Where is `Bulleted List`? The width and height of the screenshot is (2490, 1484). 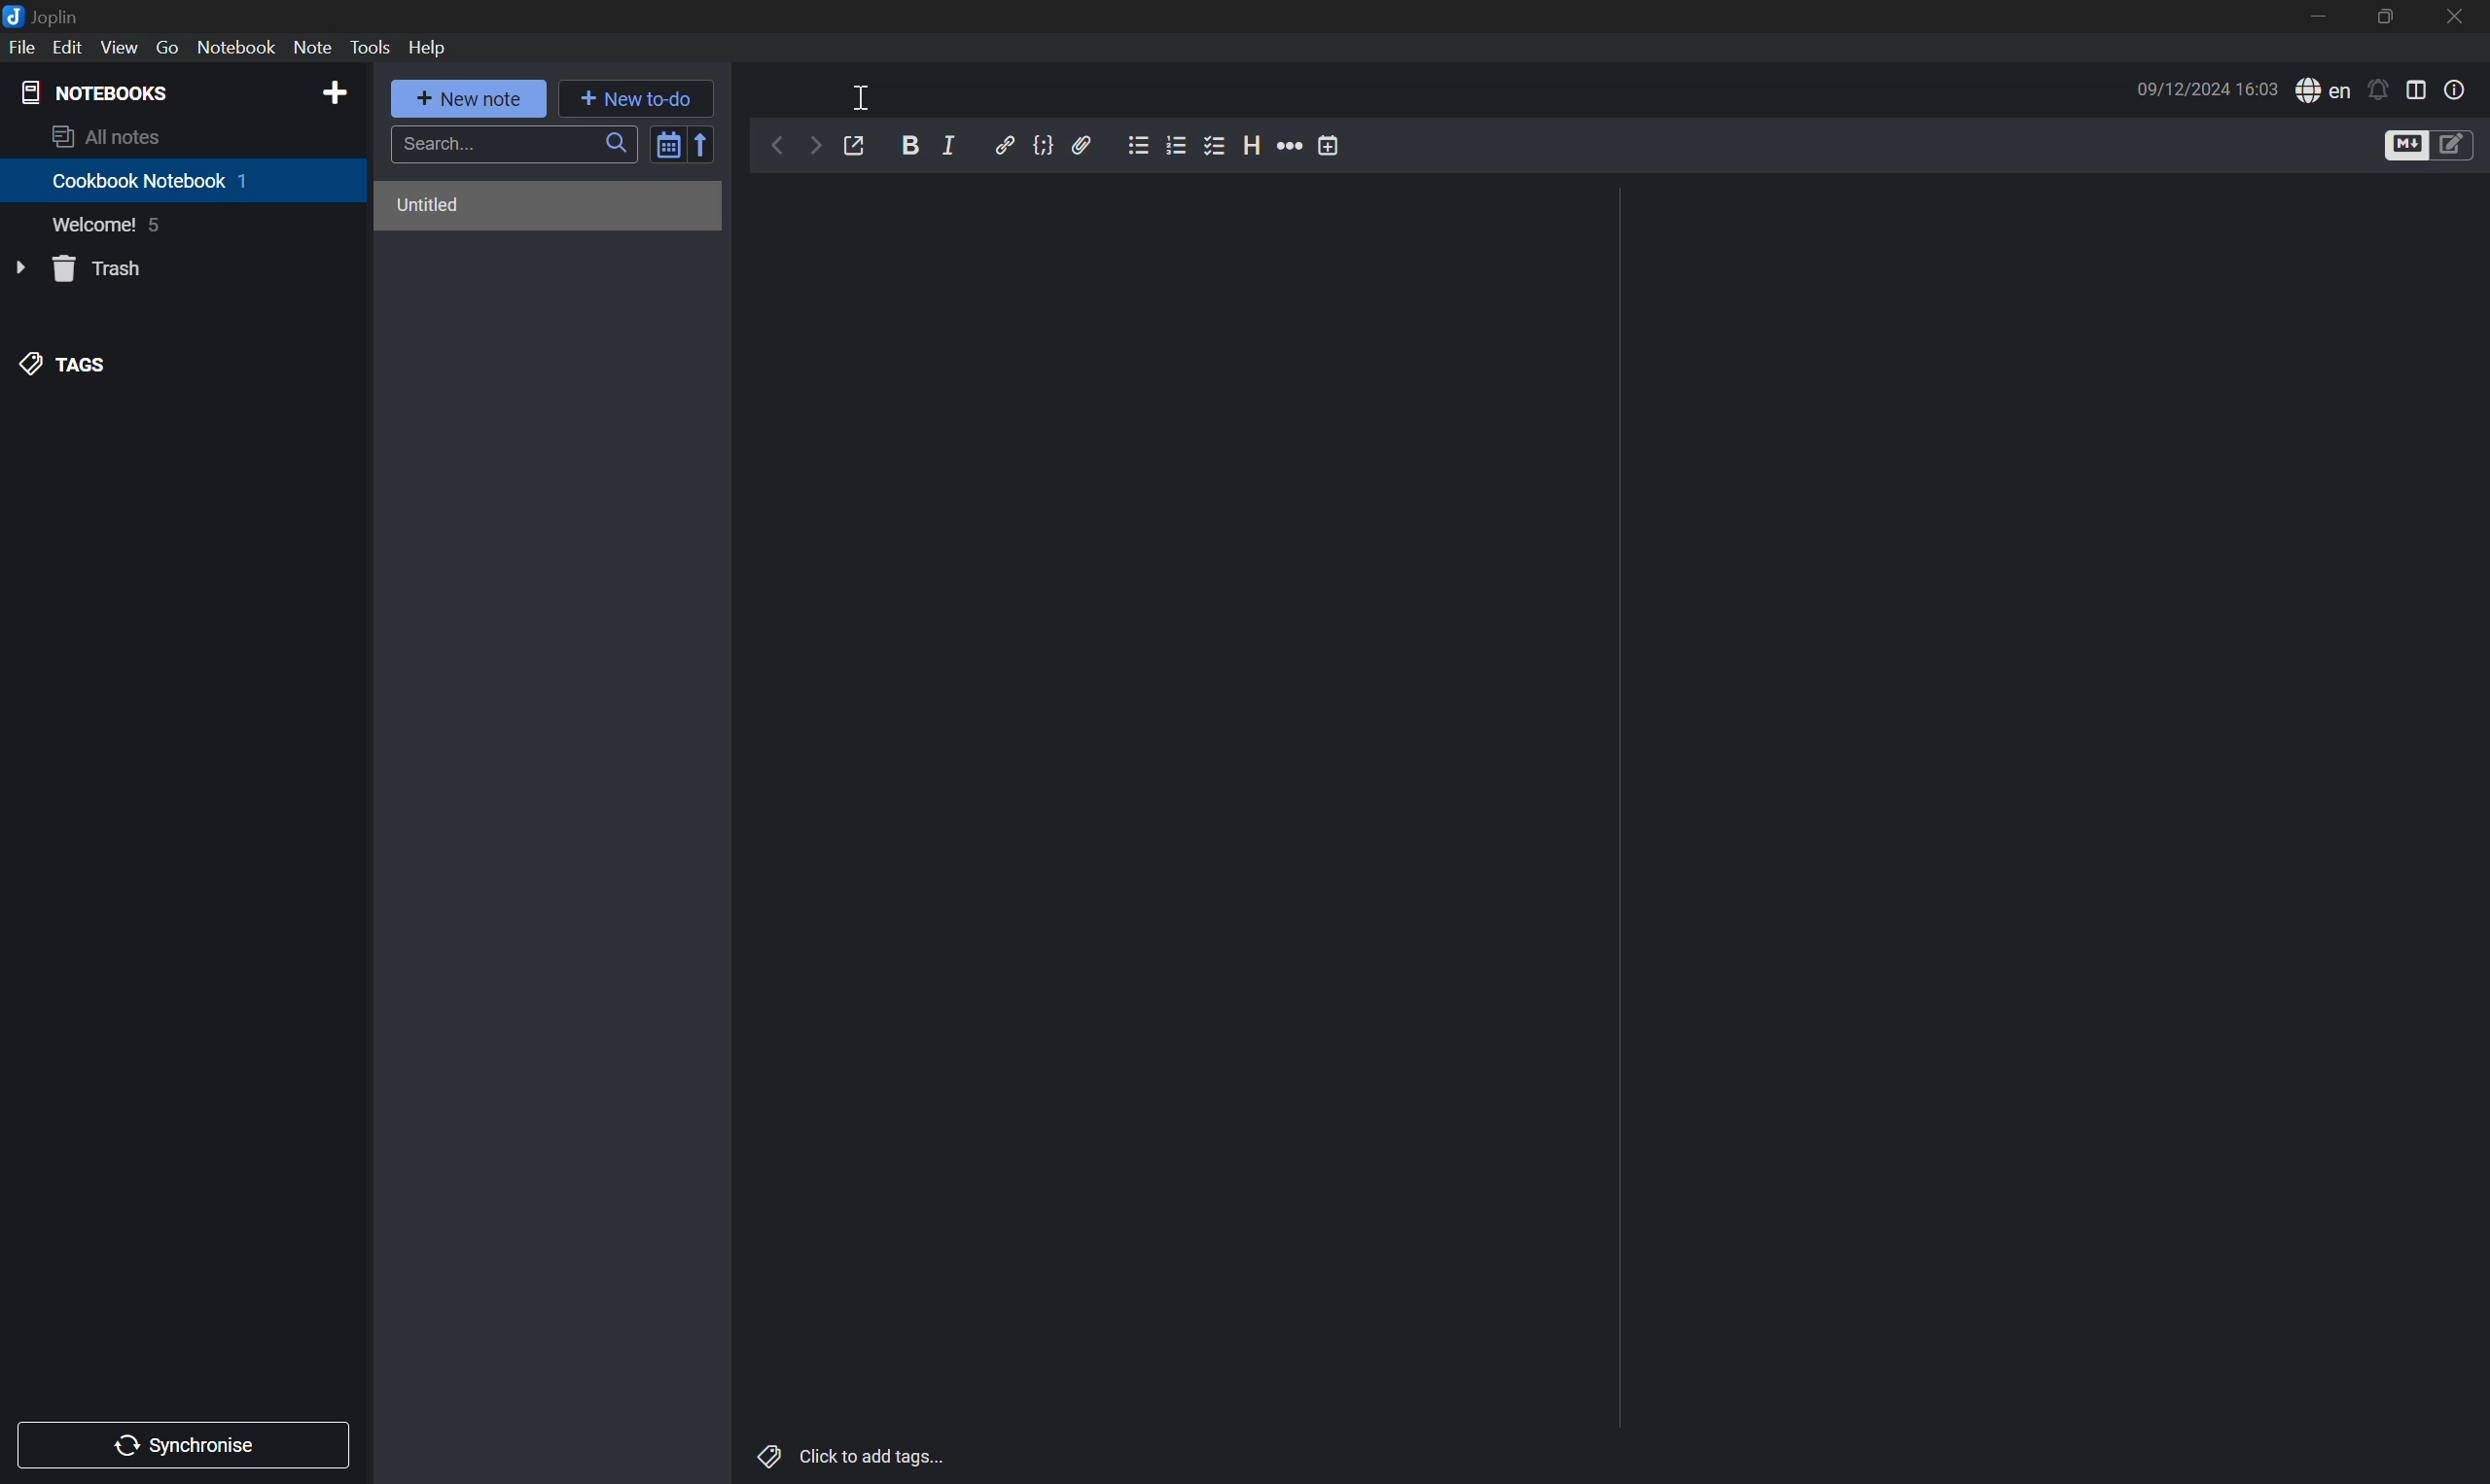 Bulleted List is located at coordinates (1135, 147).